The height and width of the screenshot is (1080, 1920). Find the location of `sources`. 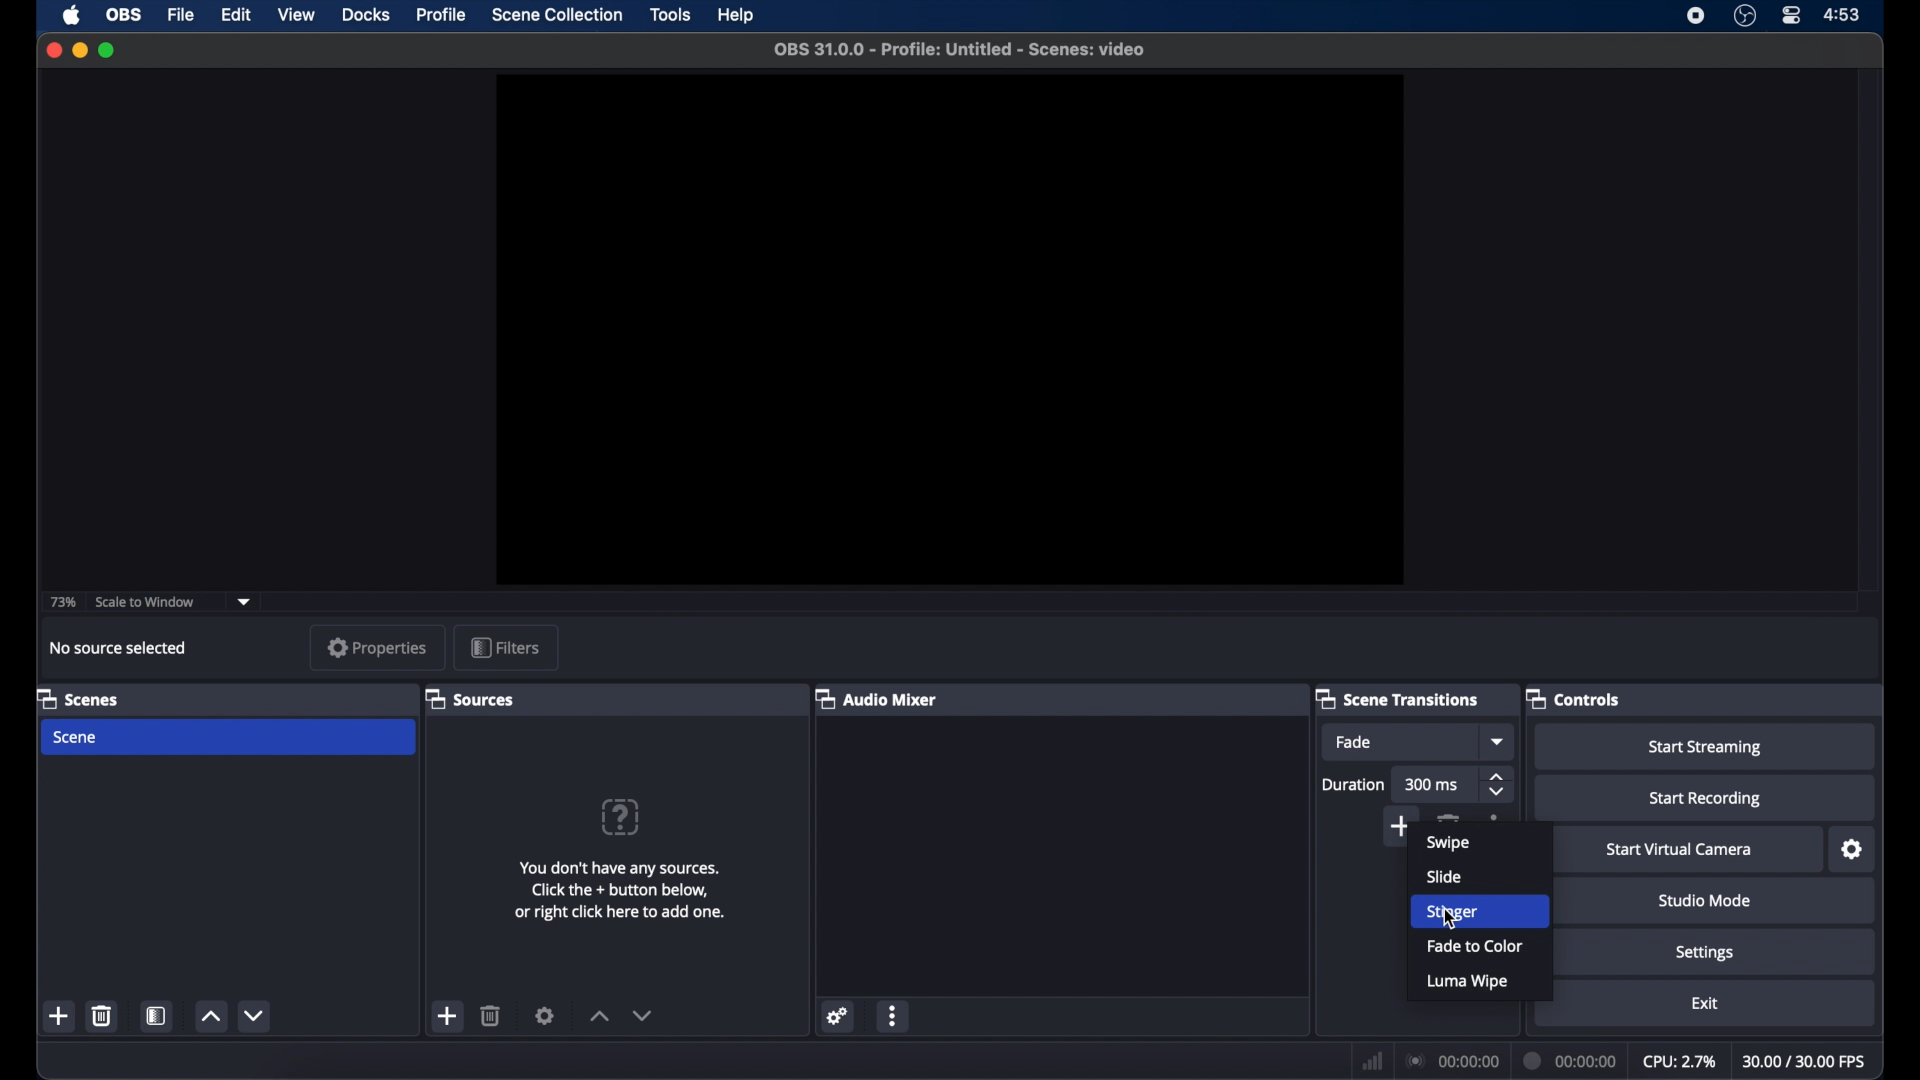

sources is located at coordinates (469, 698).